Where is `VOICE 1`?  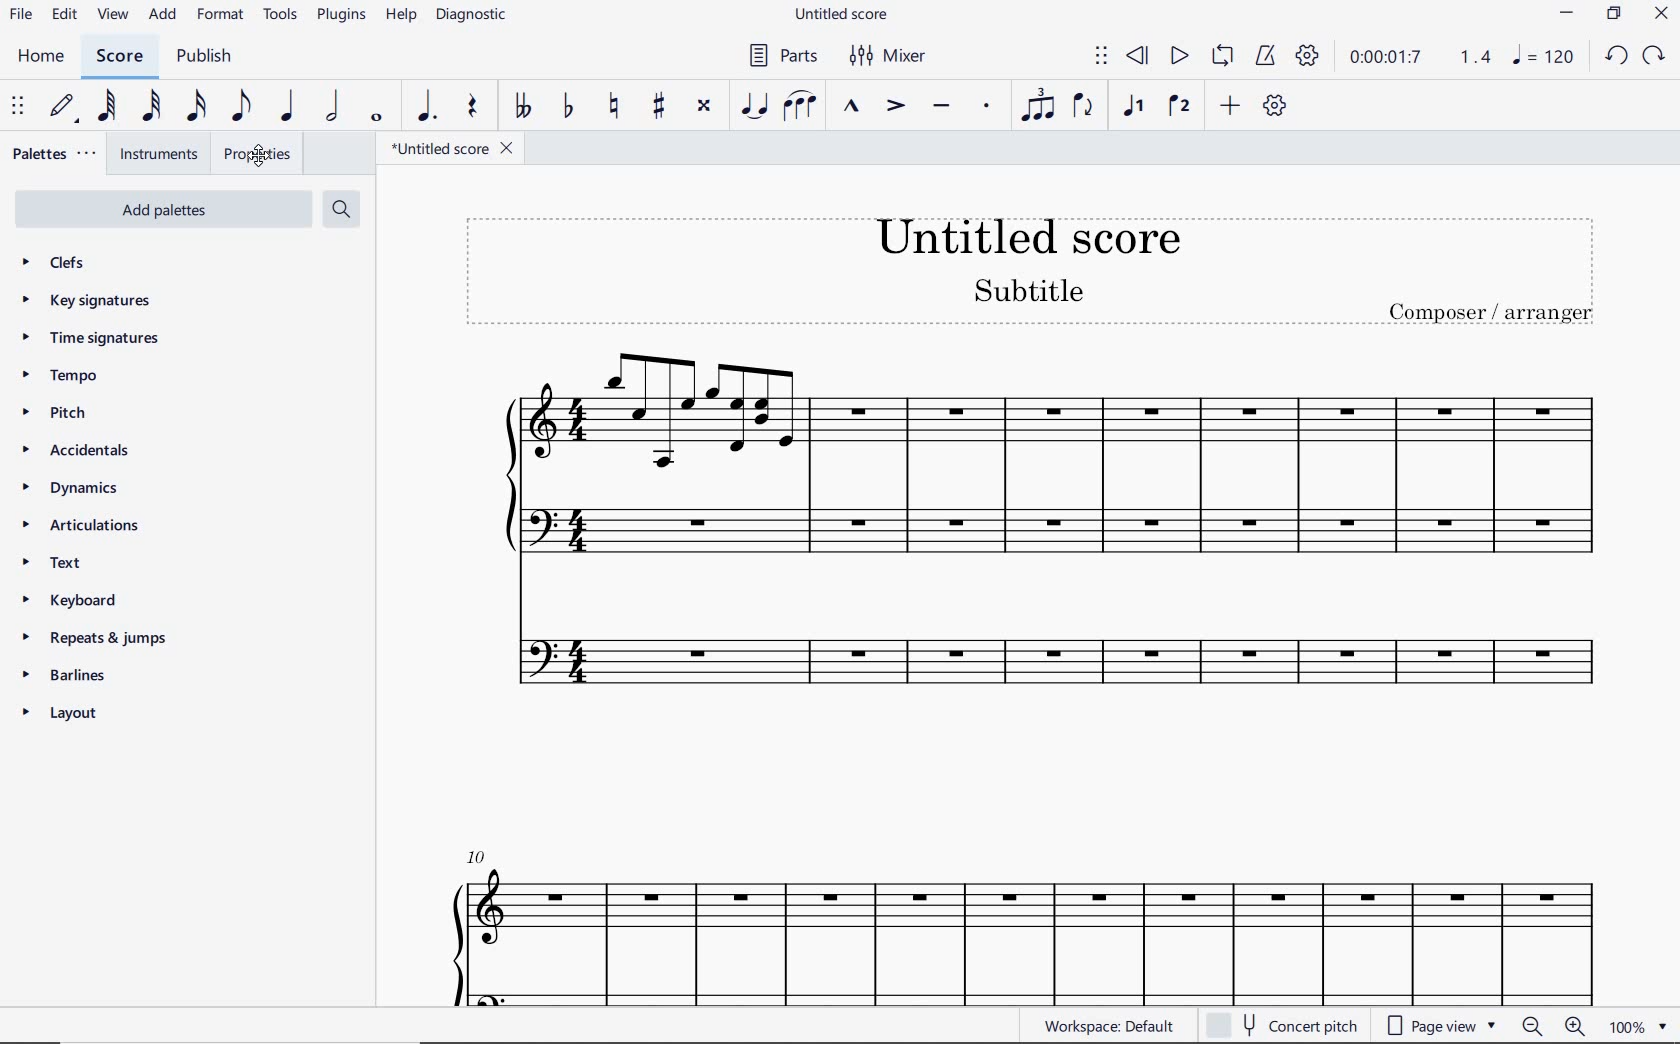 VOICE 1 is located at coordinates (1129, 108).